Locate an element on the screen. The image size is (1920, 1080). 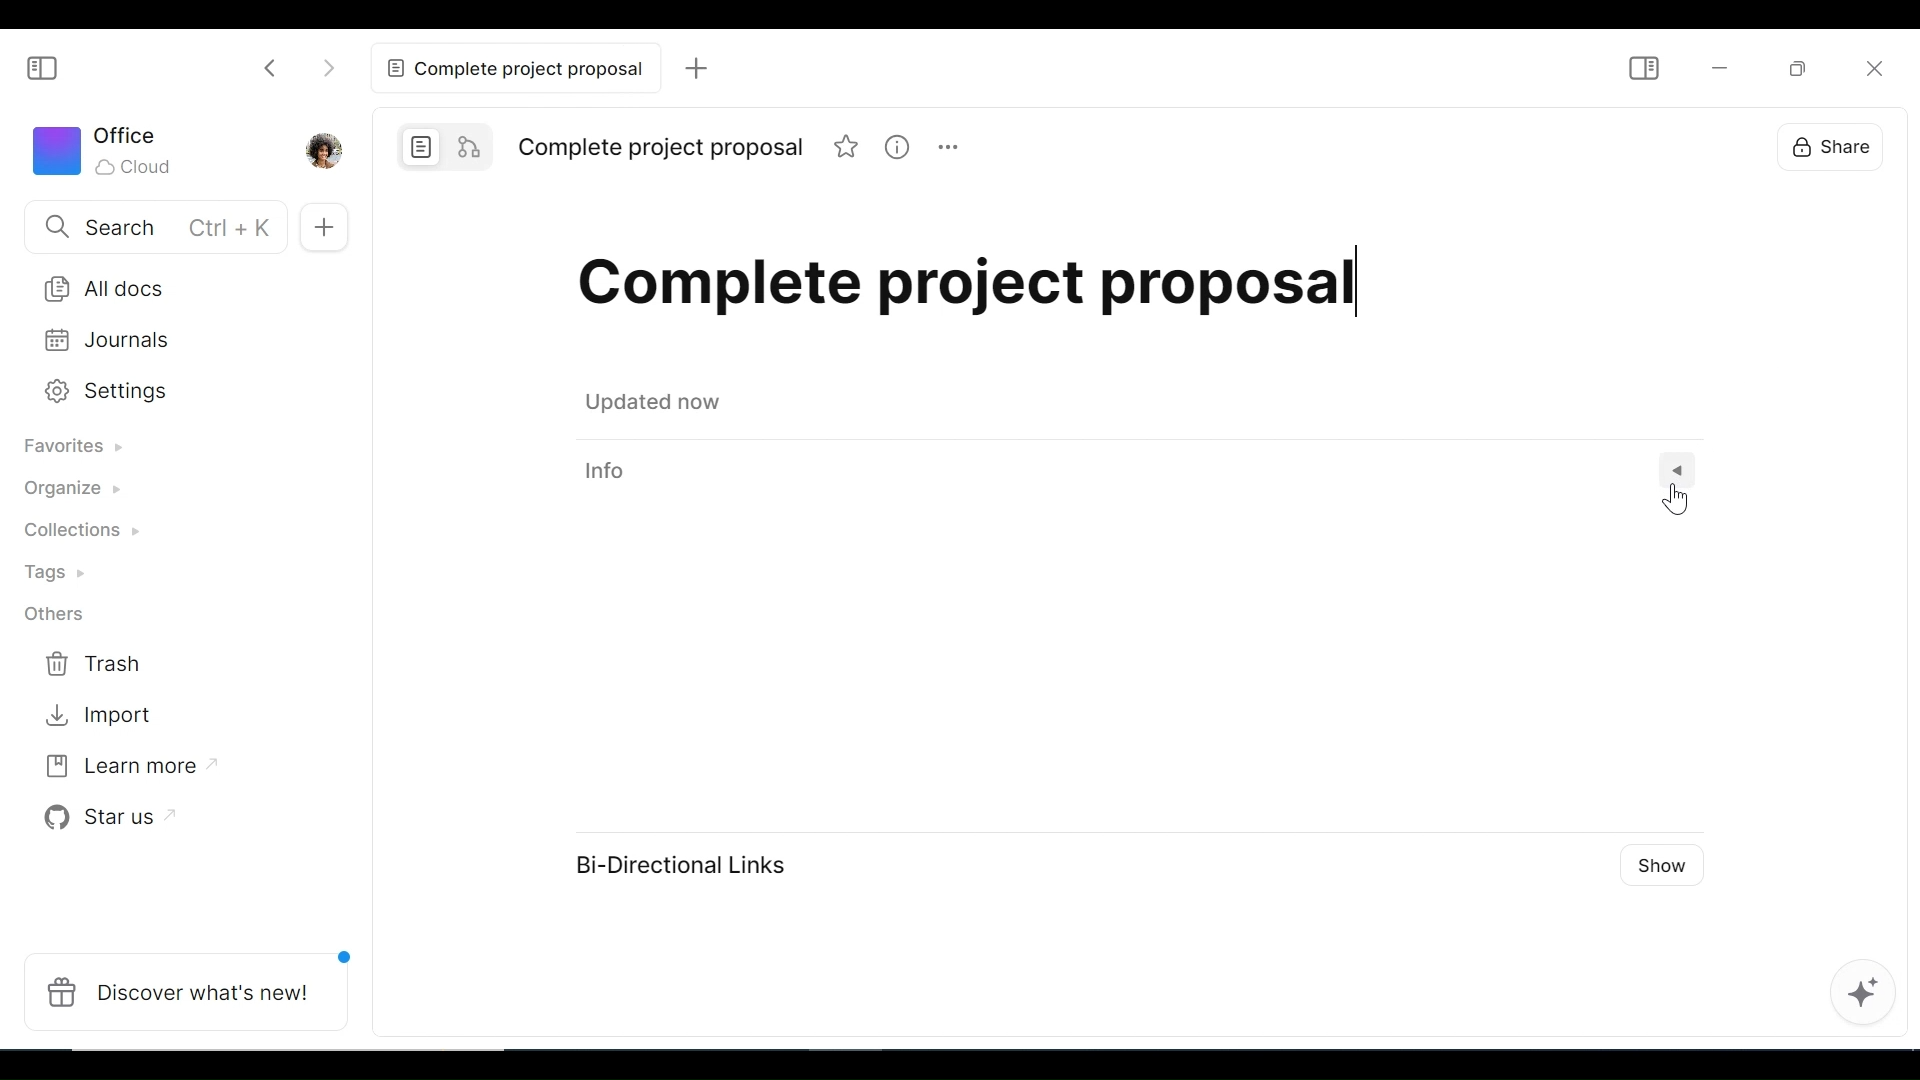
Add is located at coordinates (698, 69).